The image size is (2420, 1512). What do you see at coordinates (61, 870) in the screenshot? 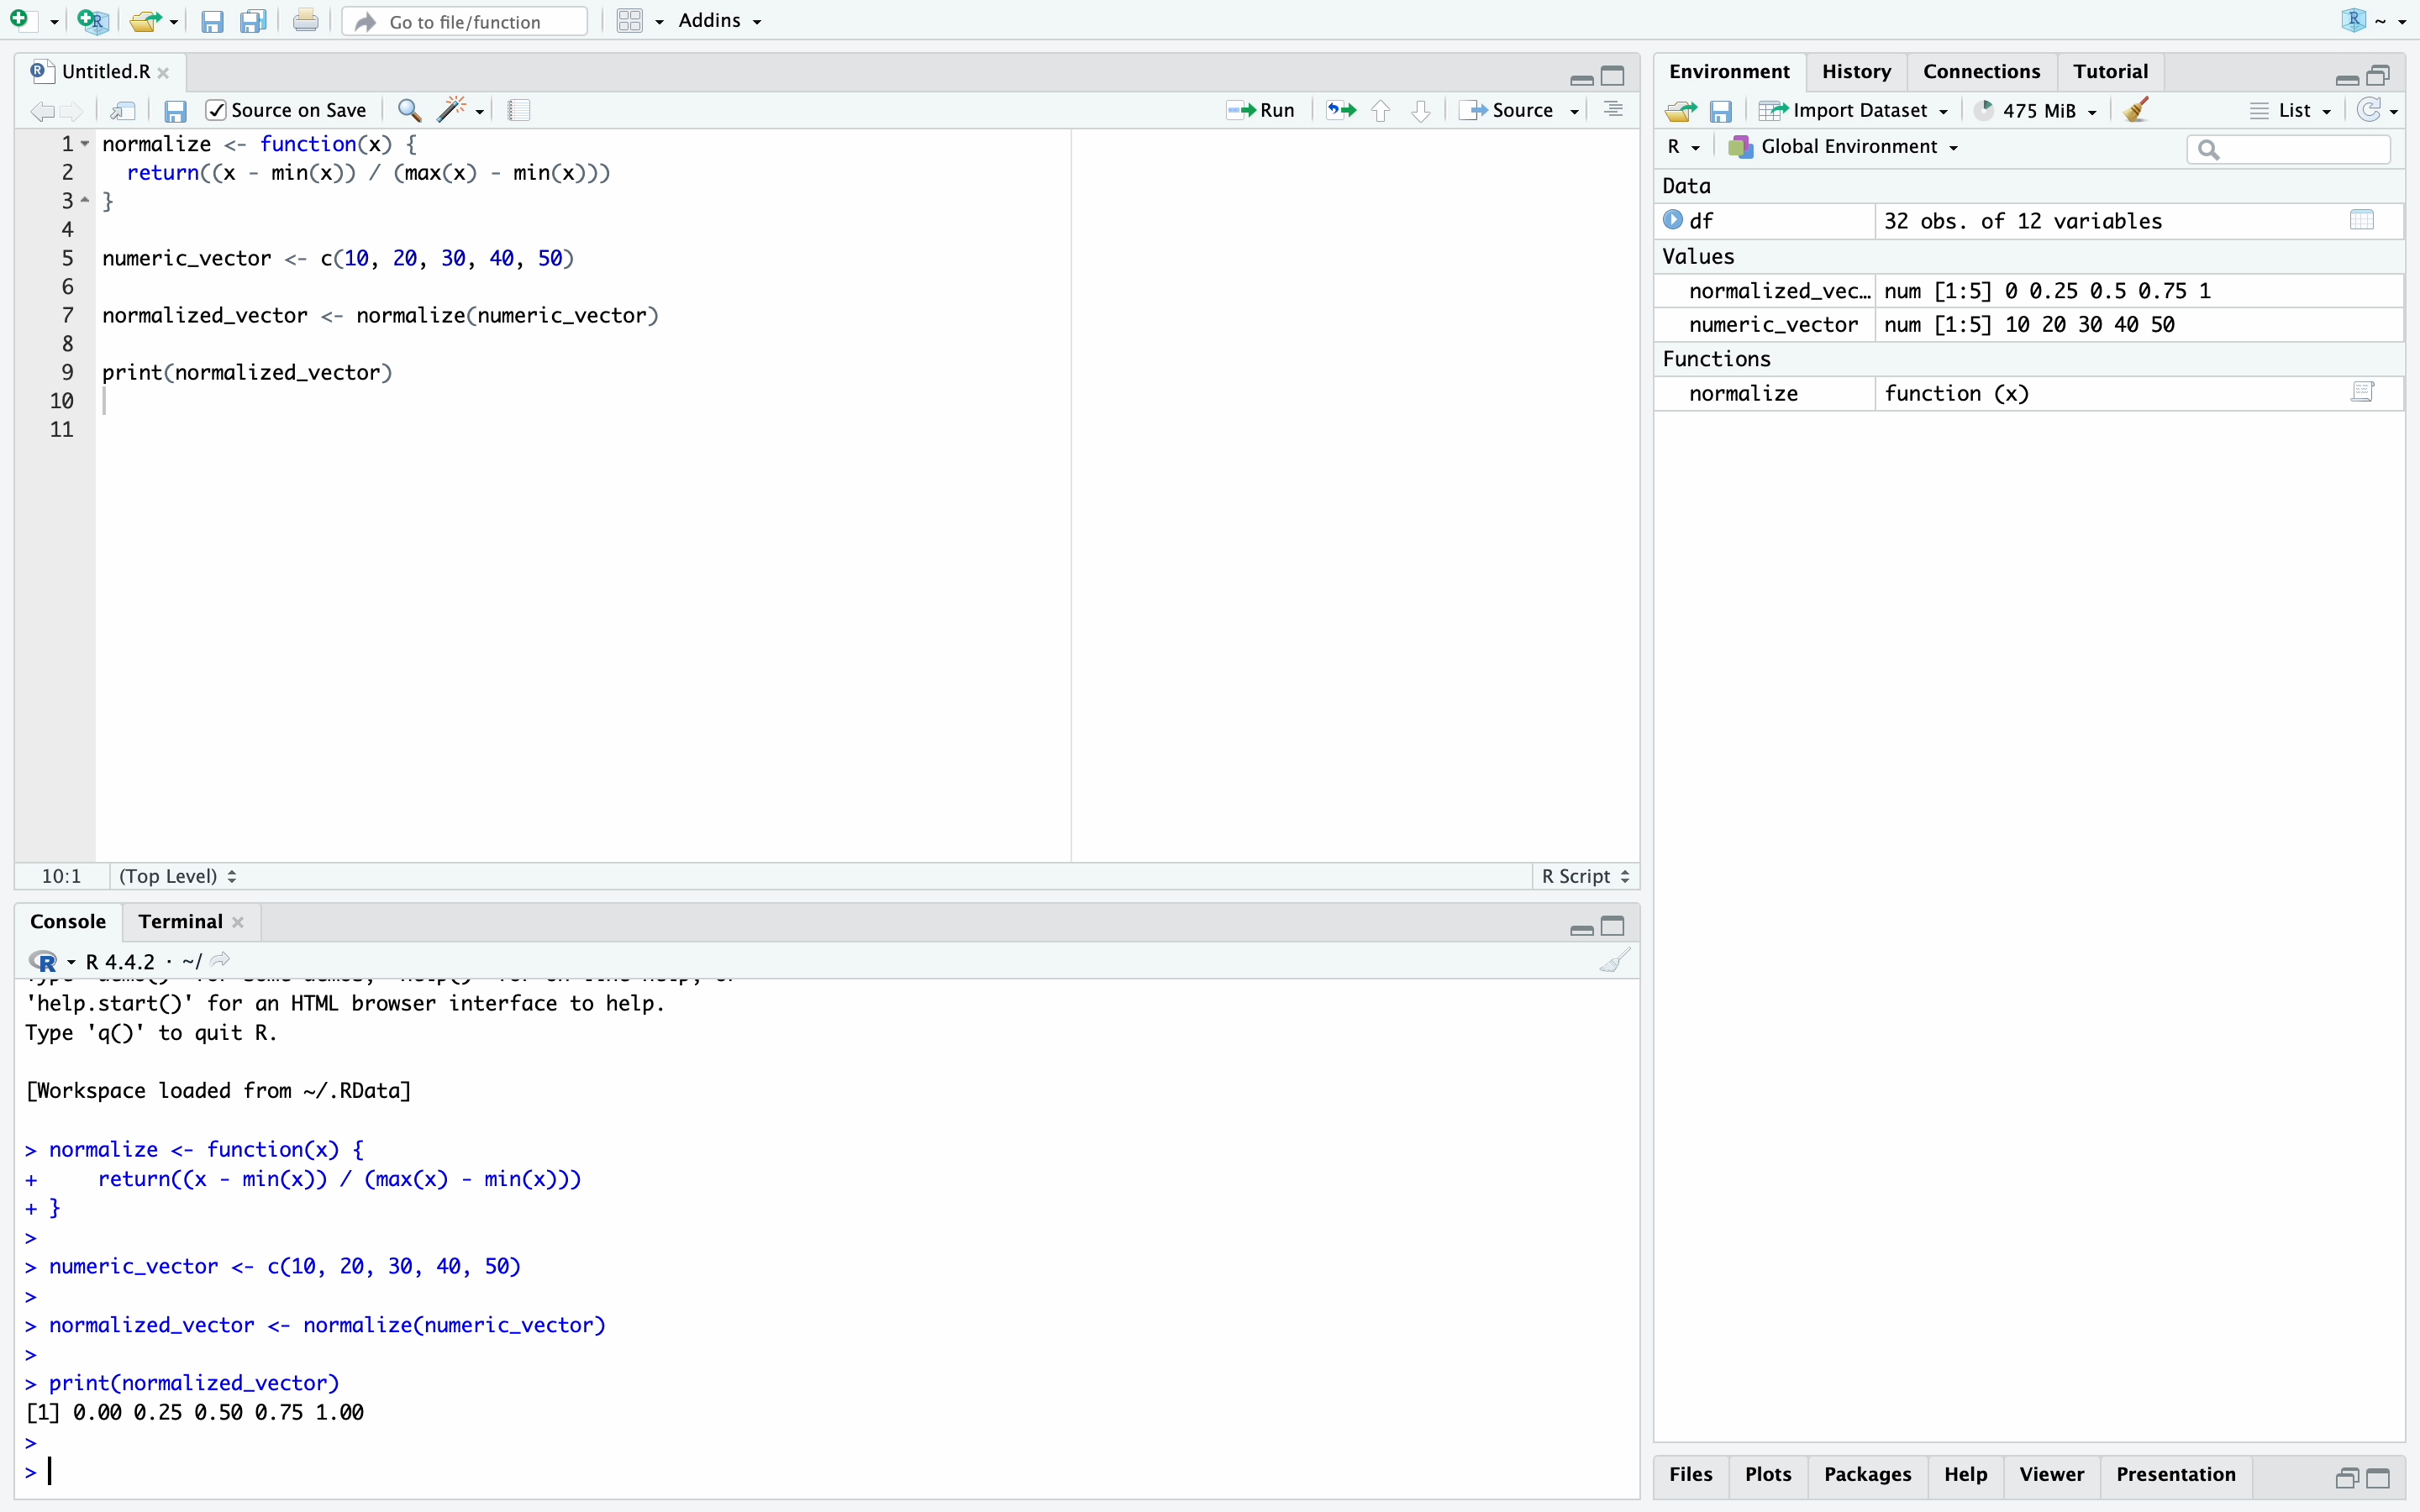
I see `10:1` at bounding box center [61, 870].